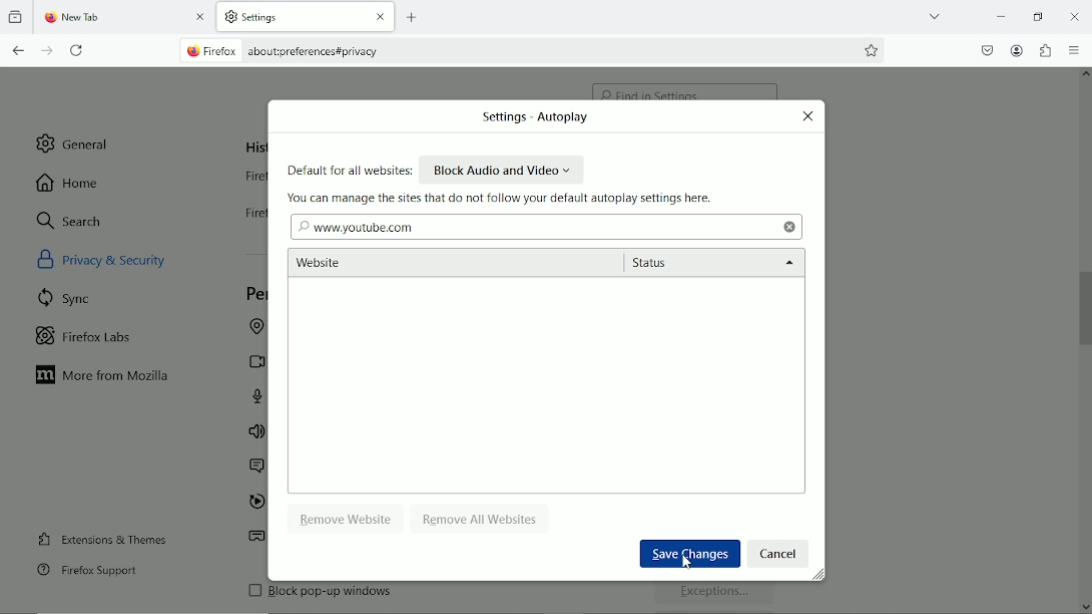 Image resolution: width=1092 pixels, height=614 pixels. I want to click on checkbox, so click(253, 590).